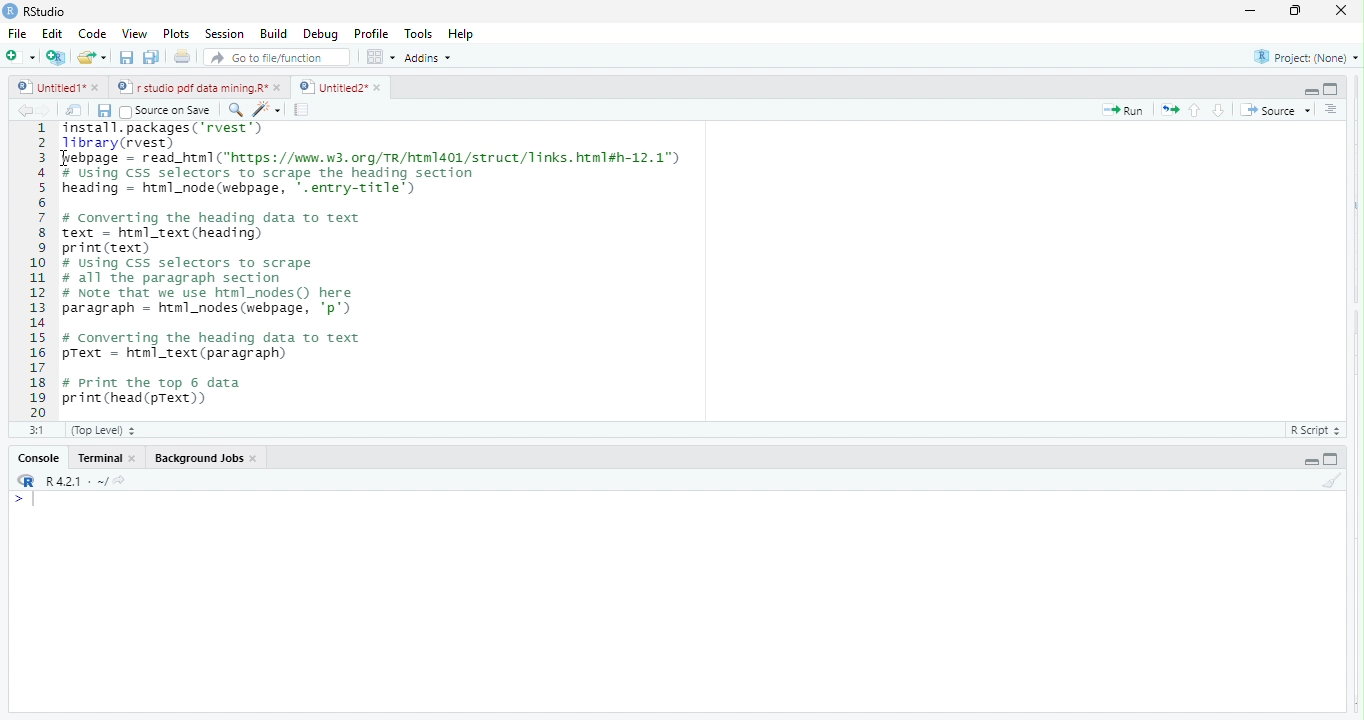  I want to click on hide r script, so click(1309, 89).